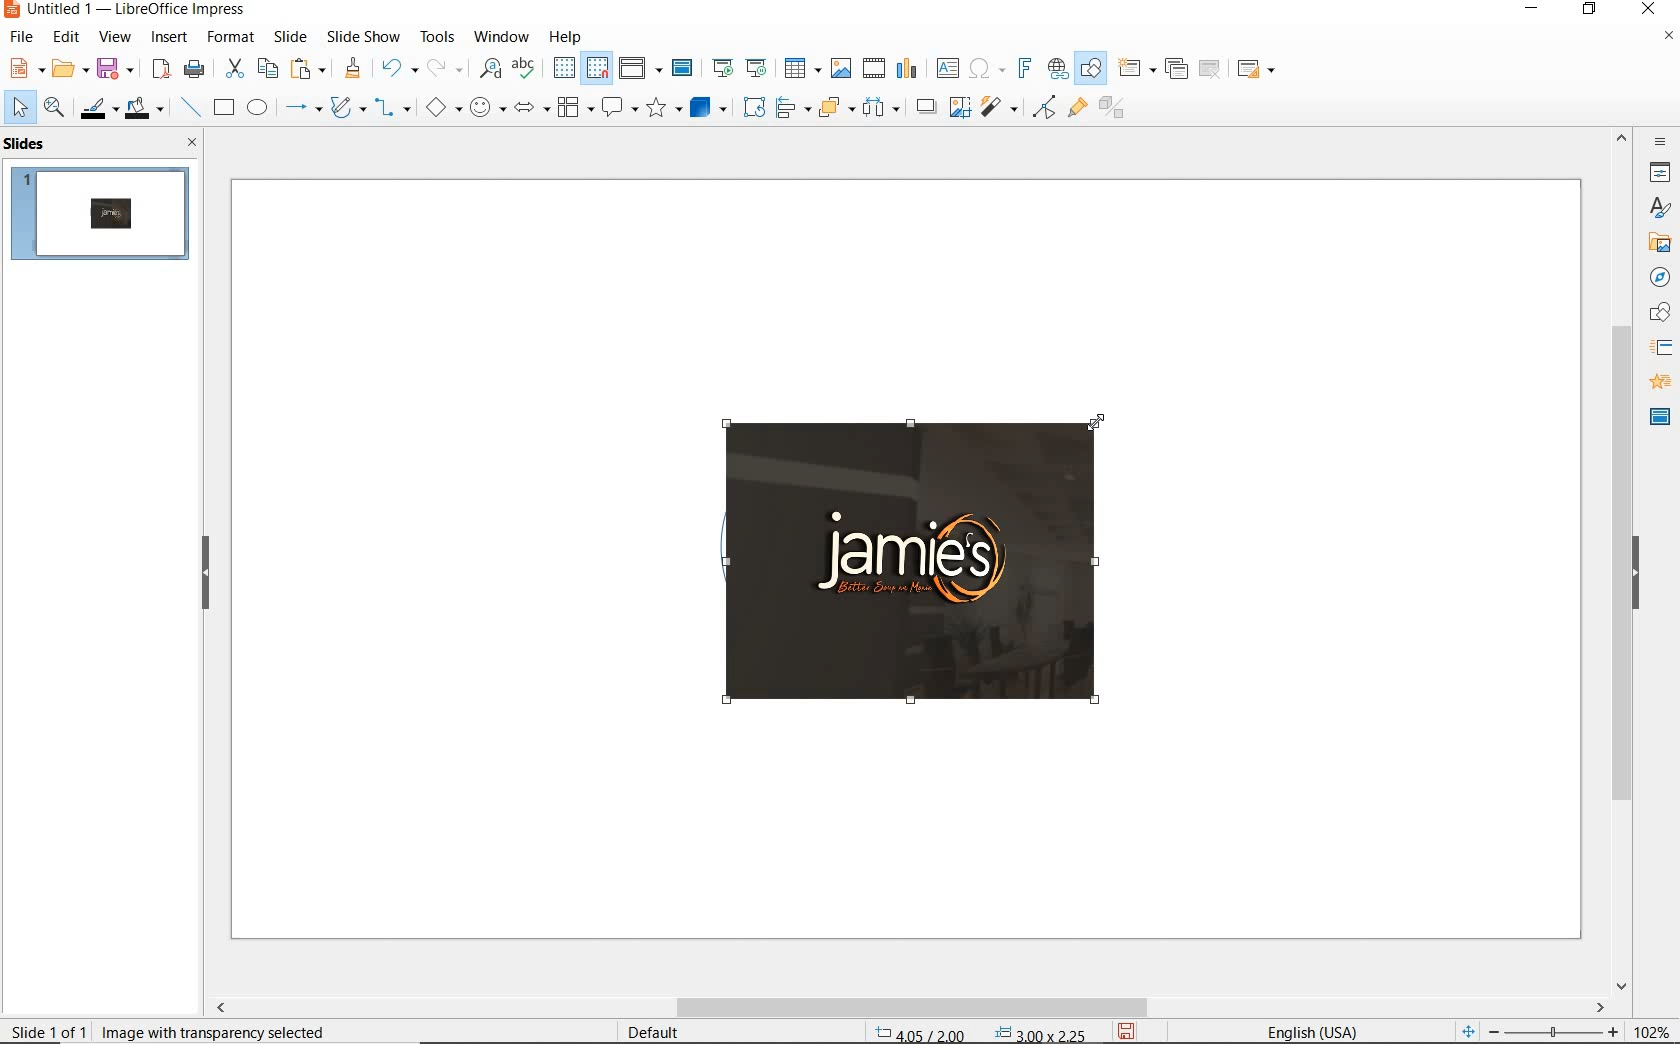 This screenshot has width=1680, height=1044. I want to click on image with transparency selected, so click(220, 1030).